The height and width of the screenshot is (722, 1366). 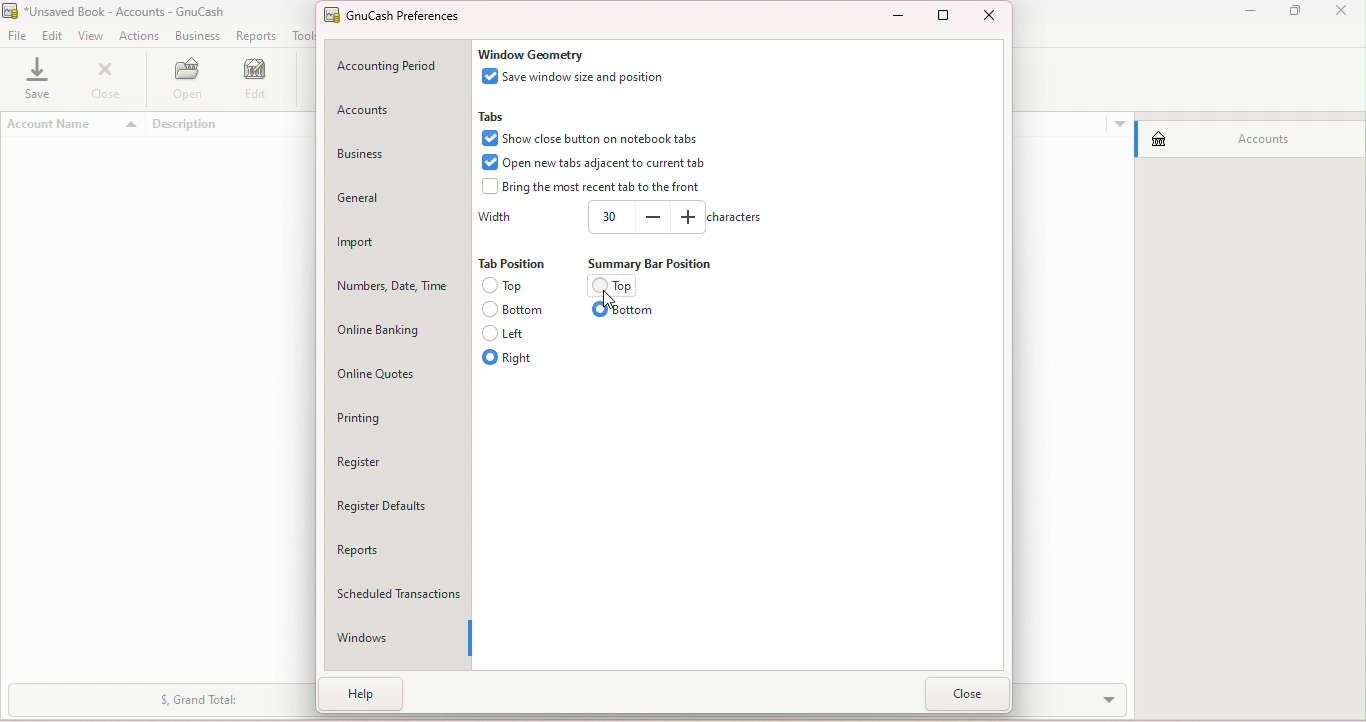 I want to click on Maximize, so click(x=944, y=18).